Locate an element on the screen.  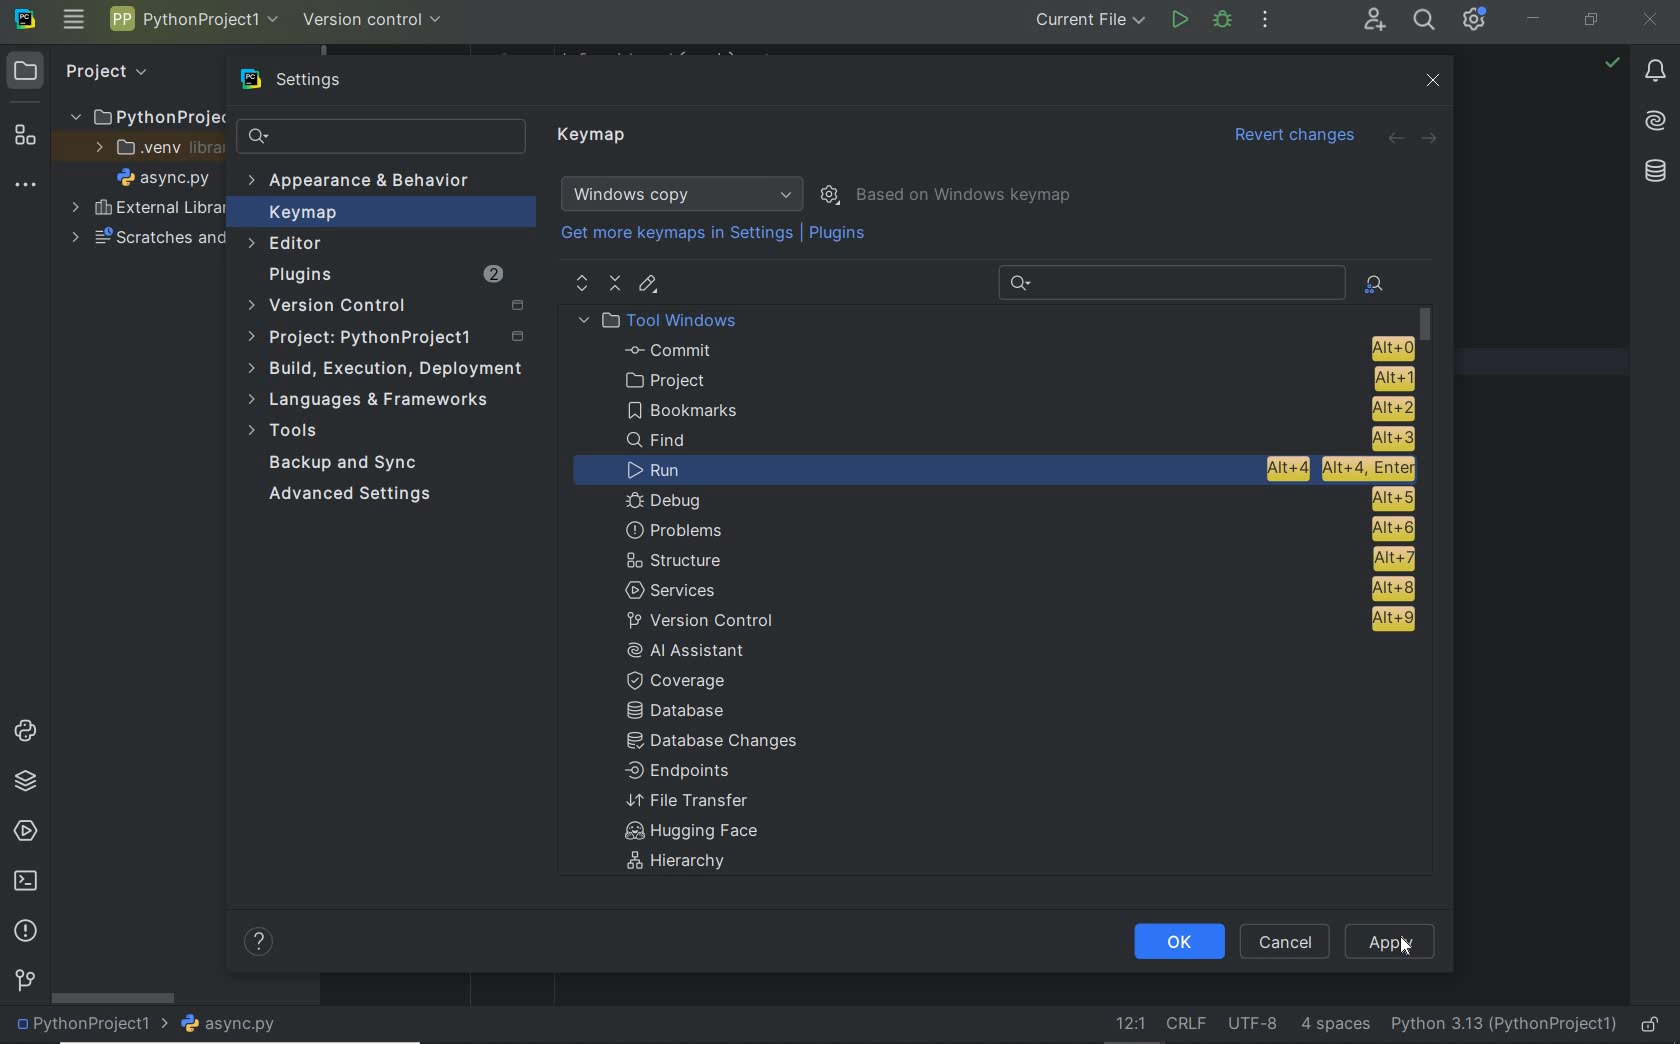
more actions is located at coordinates (1265, 21).